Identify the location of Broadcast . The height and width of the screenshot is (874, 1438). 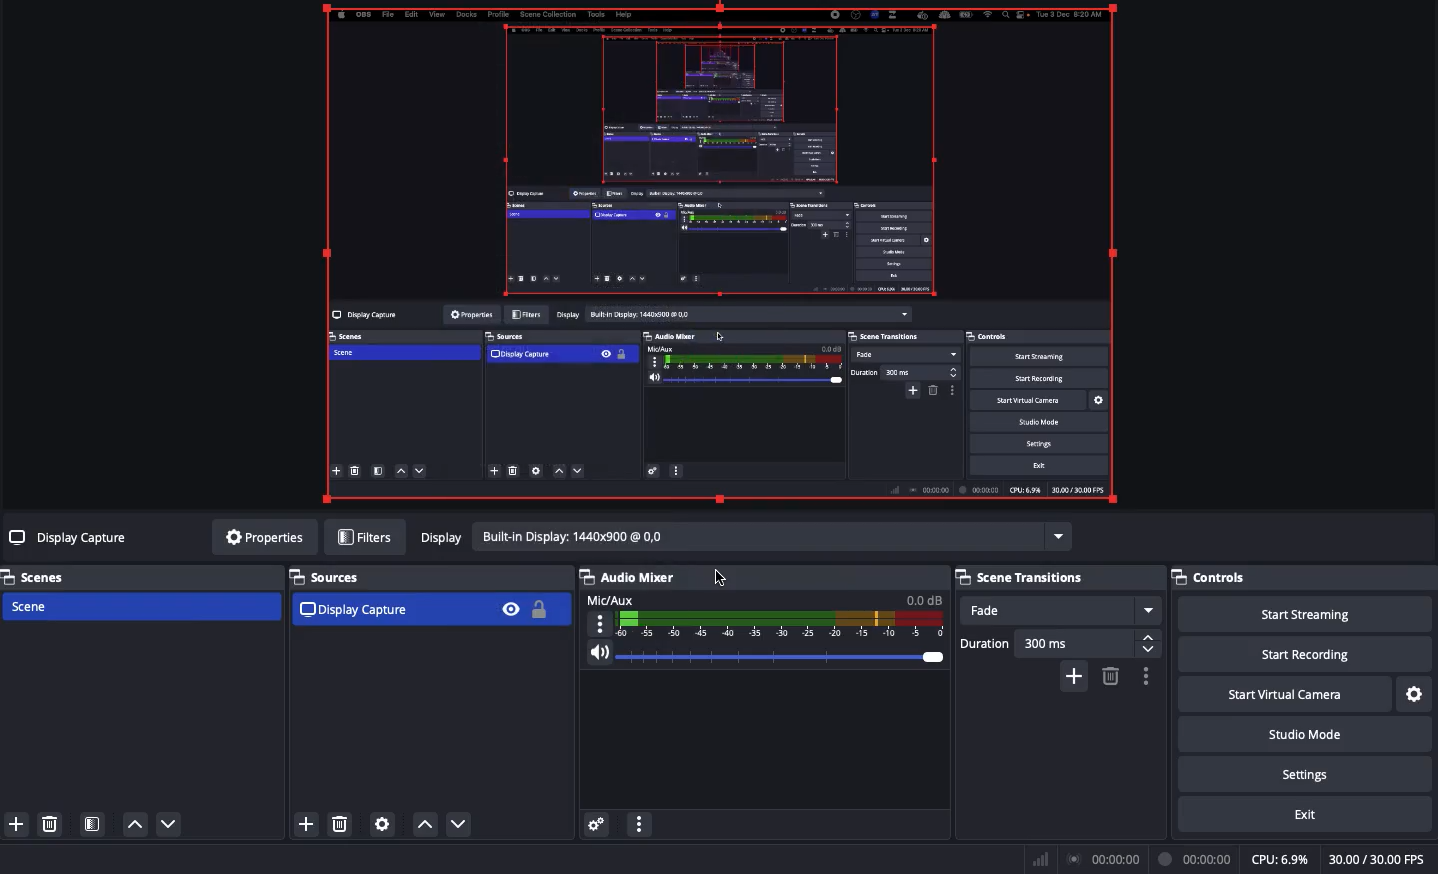
(1104, 859).